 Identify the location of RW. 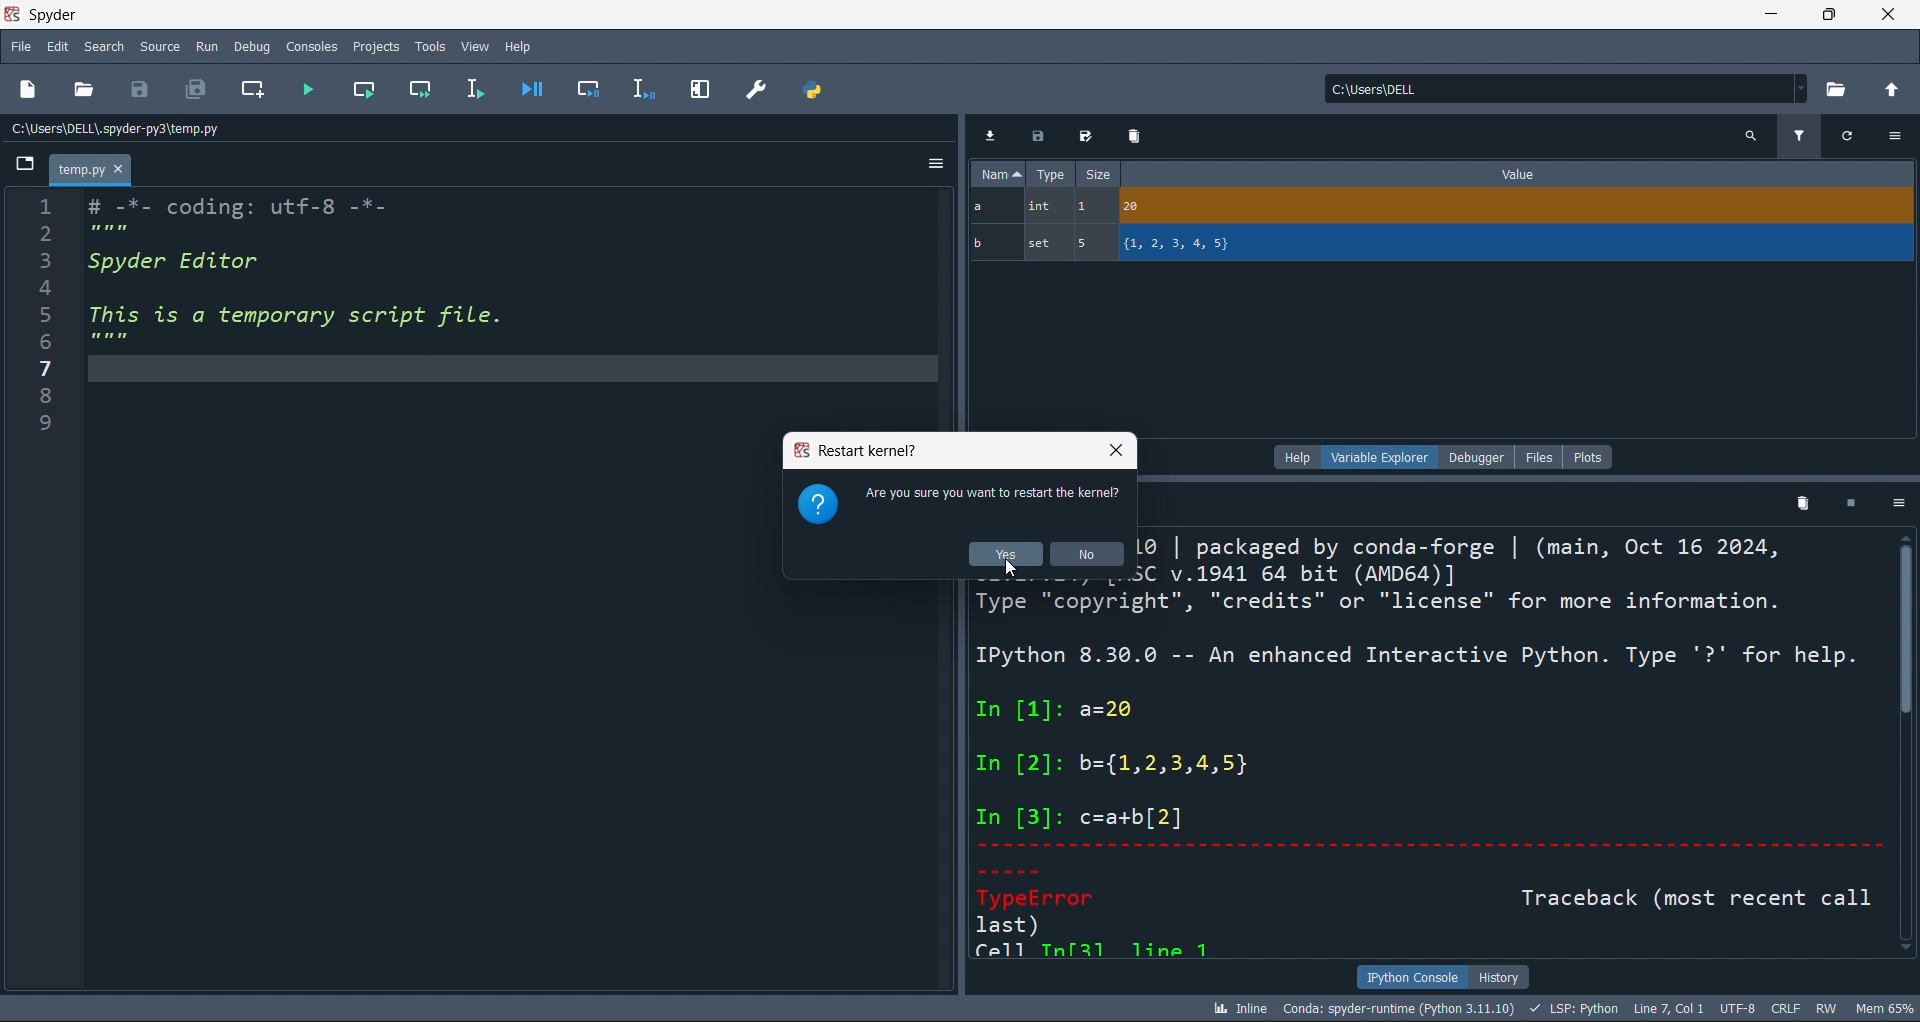
(1829, 1004).